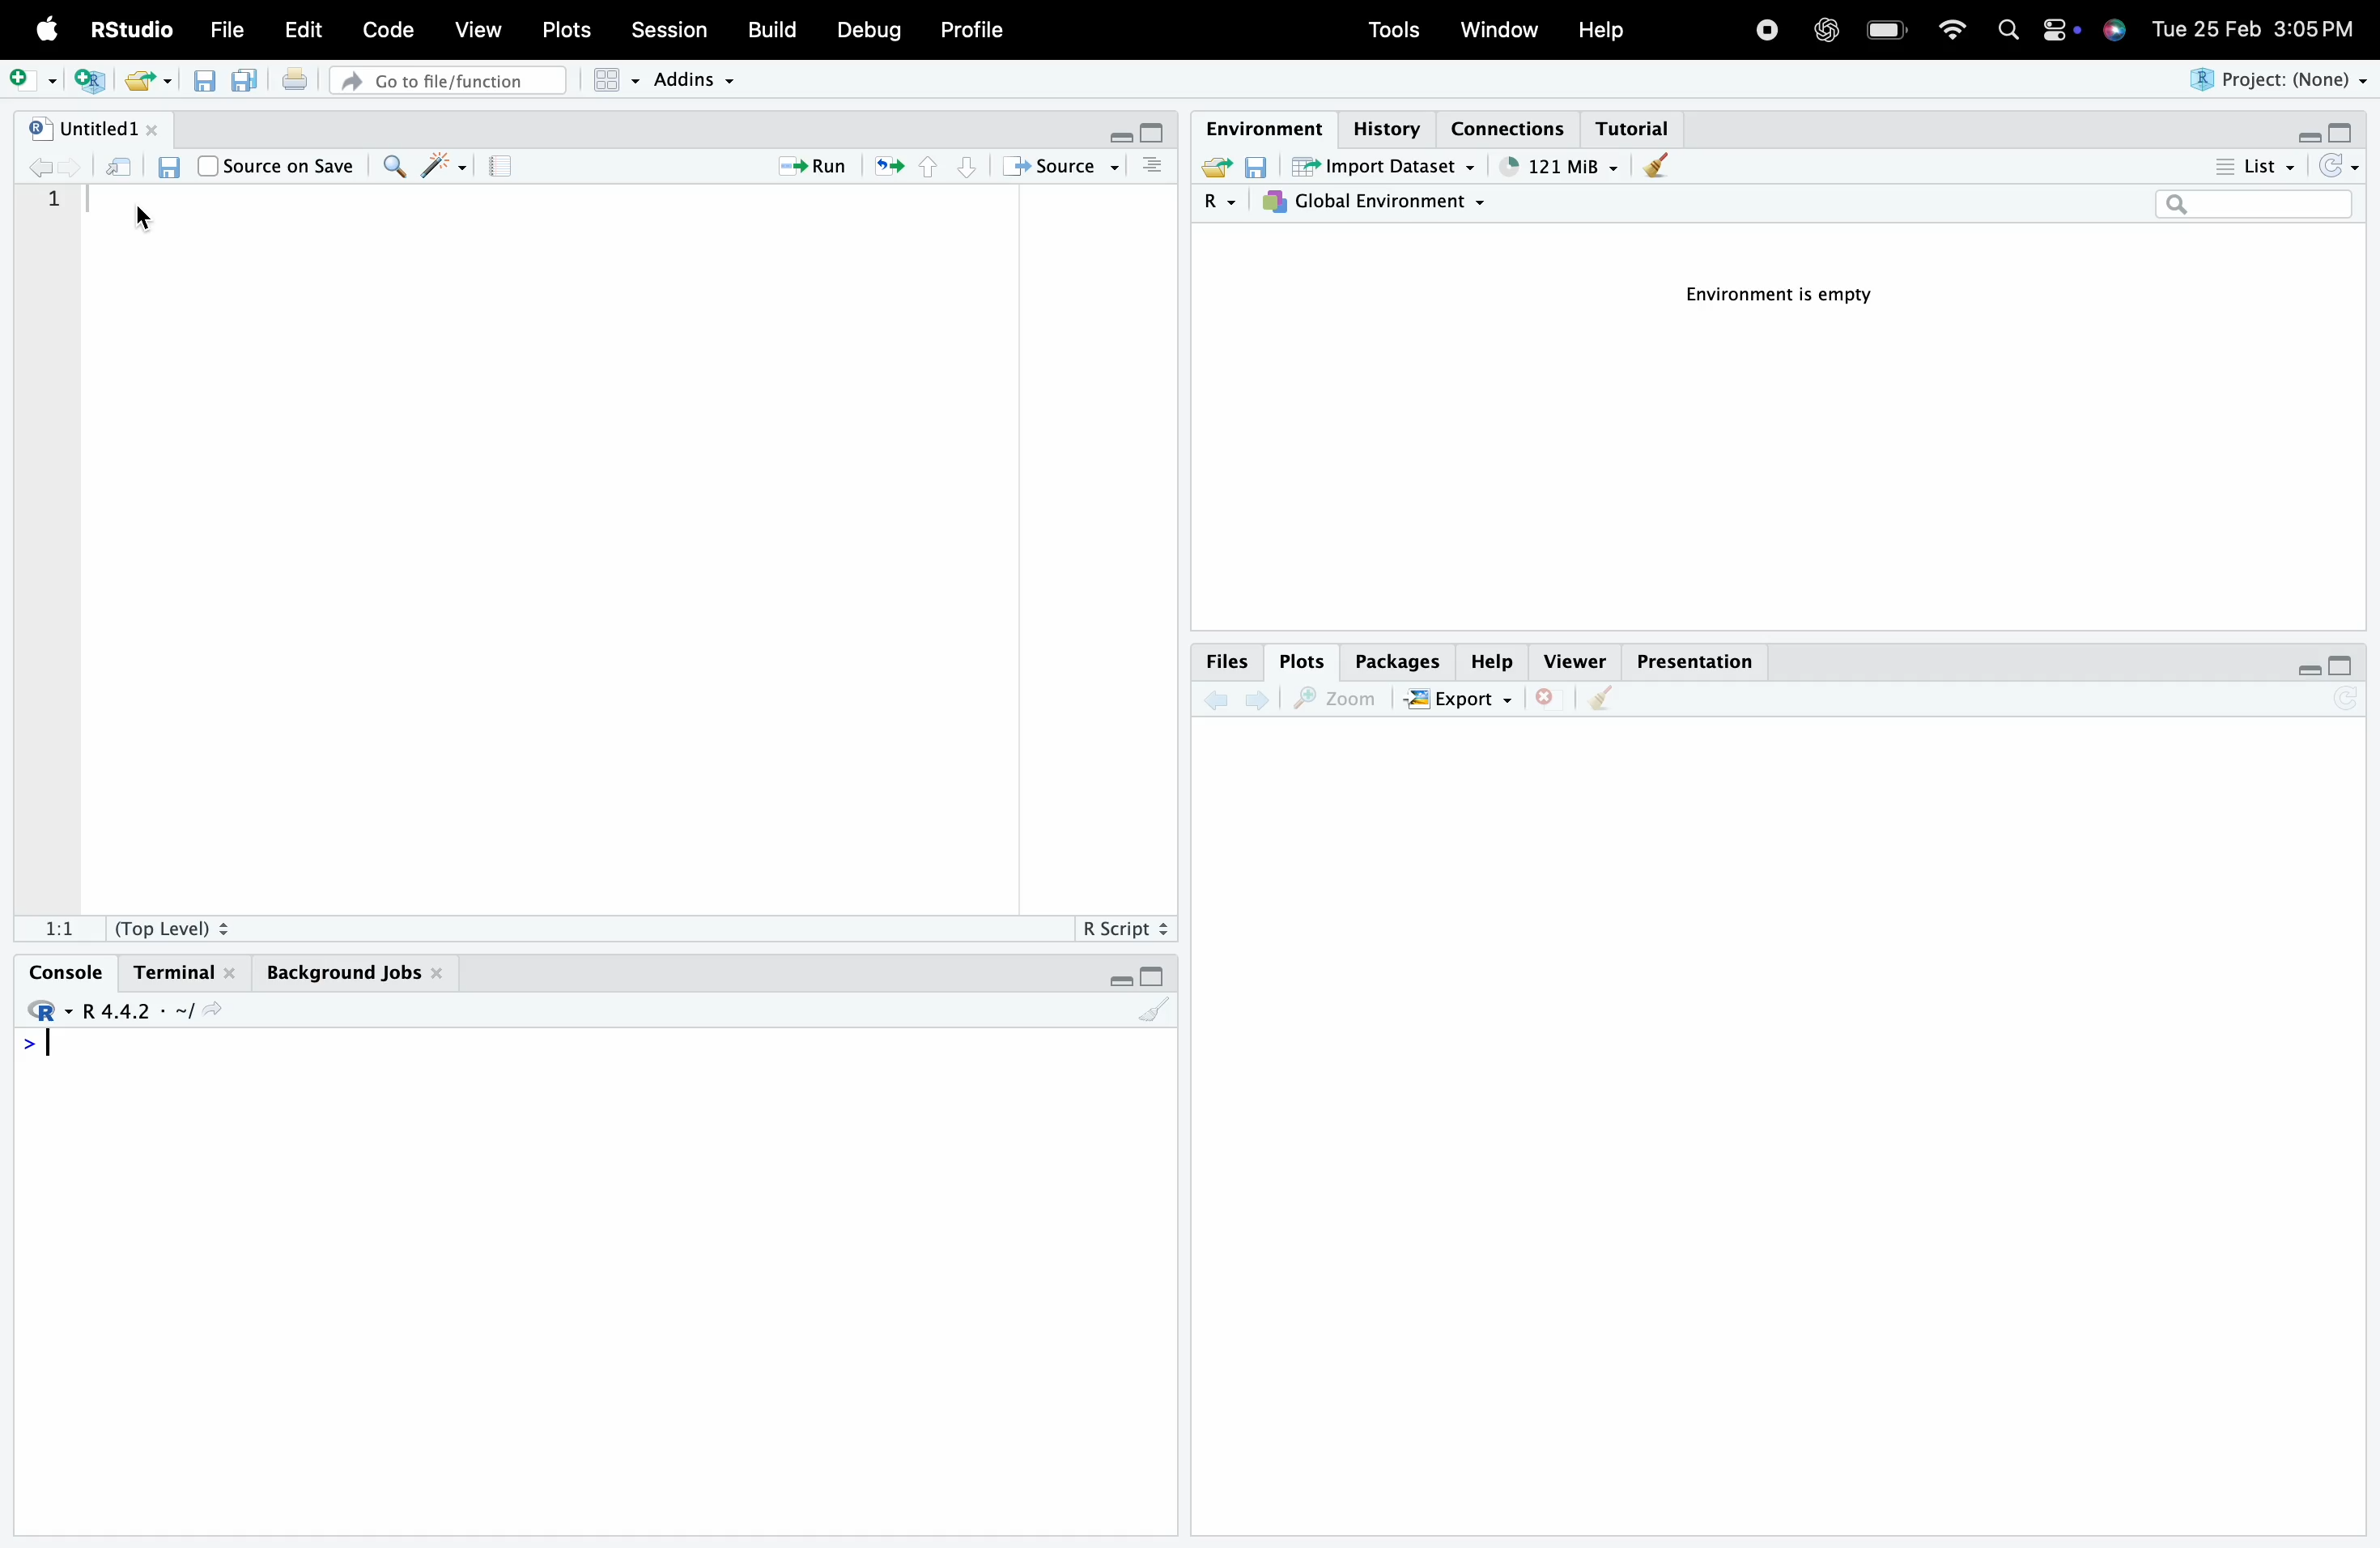 This screenshot has width=2380, height=1548. I want to click on Posts, so click(569, 31).